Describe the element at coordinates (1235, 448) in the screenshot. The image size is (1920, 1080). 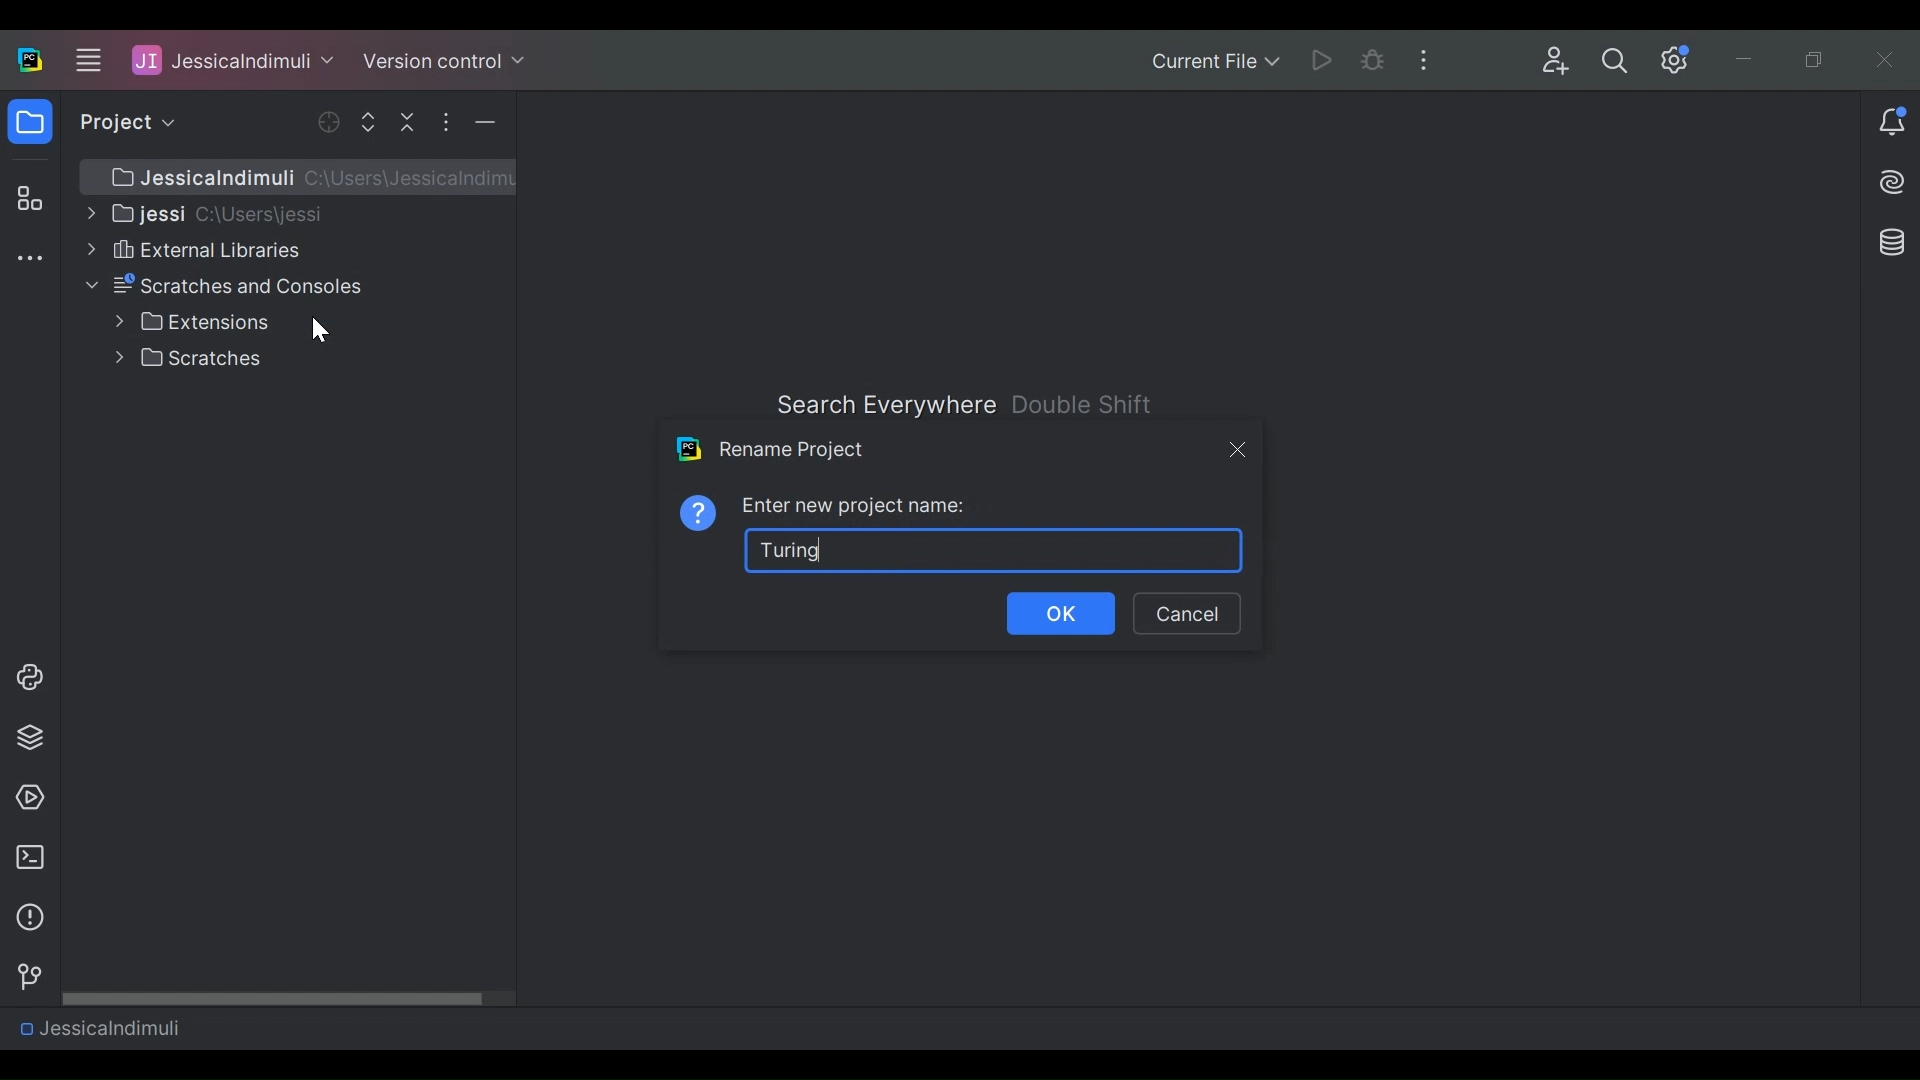
I see `Close` at that location.